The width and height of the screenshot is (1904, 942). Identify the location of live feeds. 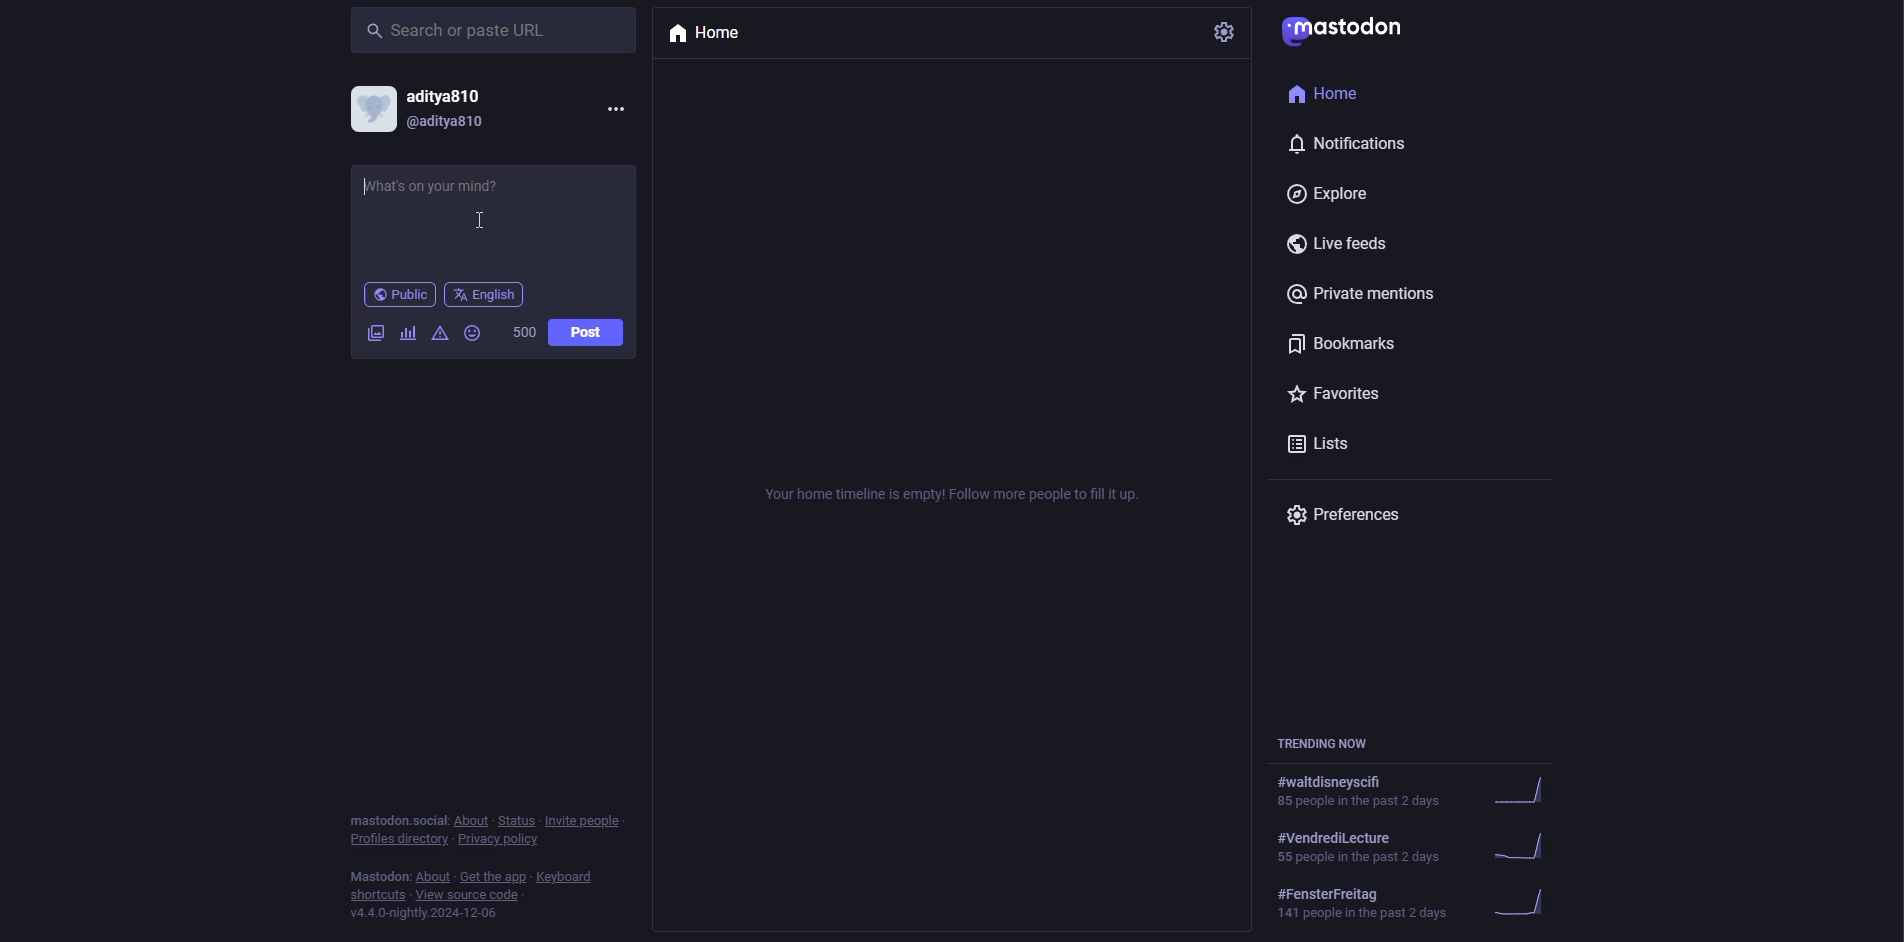
(1348, 246).